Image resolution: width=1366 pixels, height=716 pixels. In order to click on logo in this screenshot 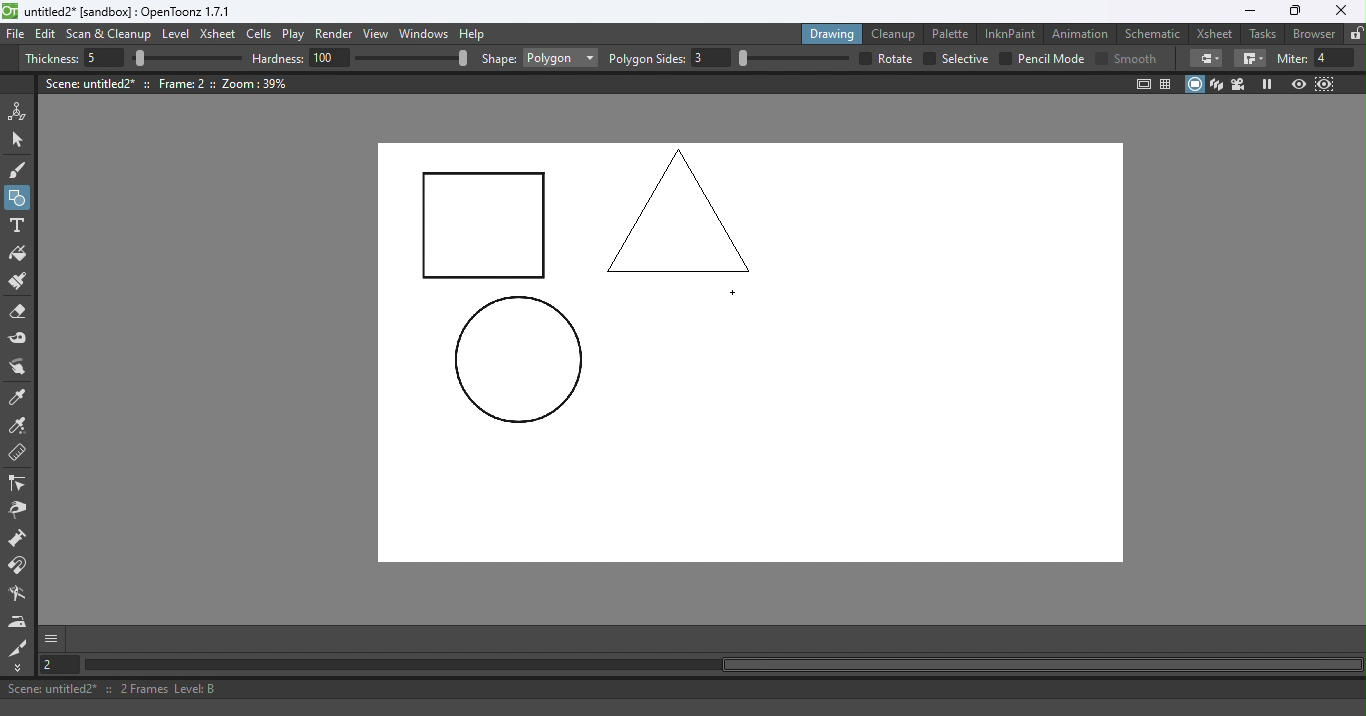, I will do `click(10, 11)`.